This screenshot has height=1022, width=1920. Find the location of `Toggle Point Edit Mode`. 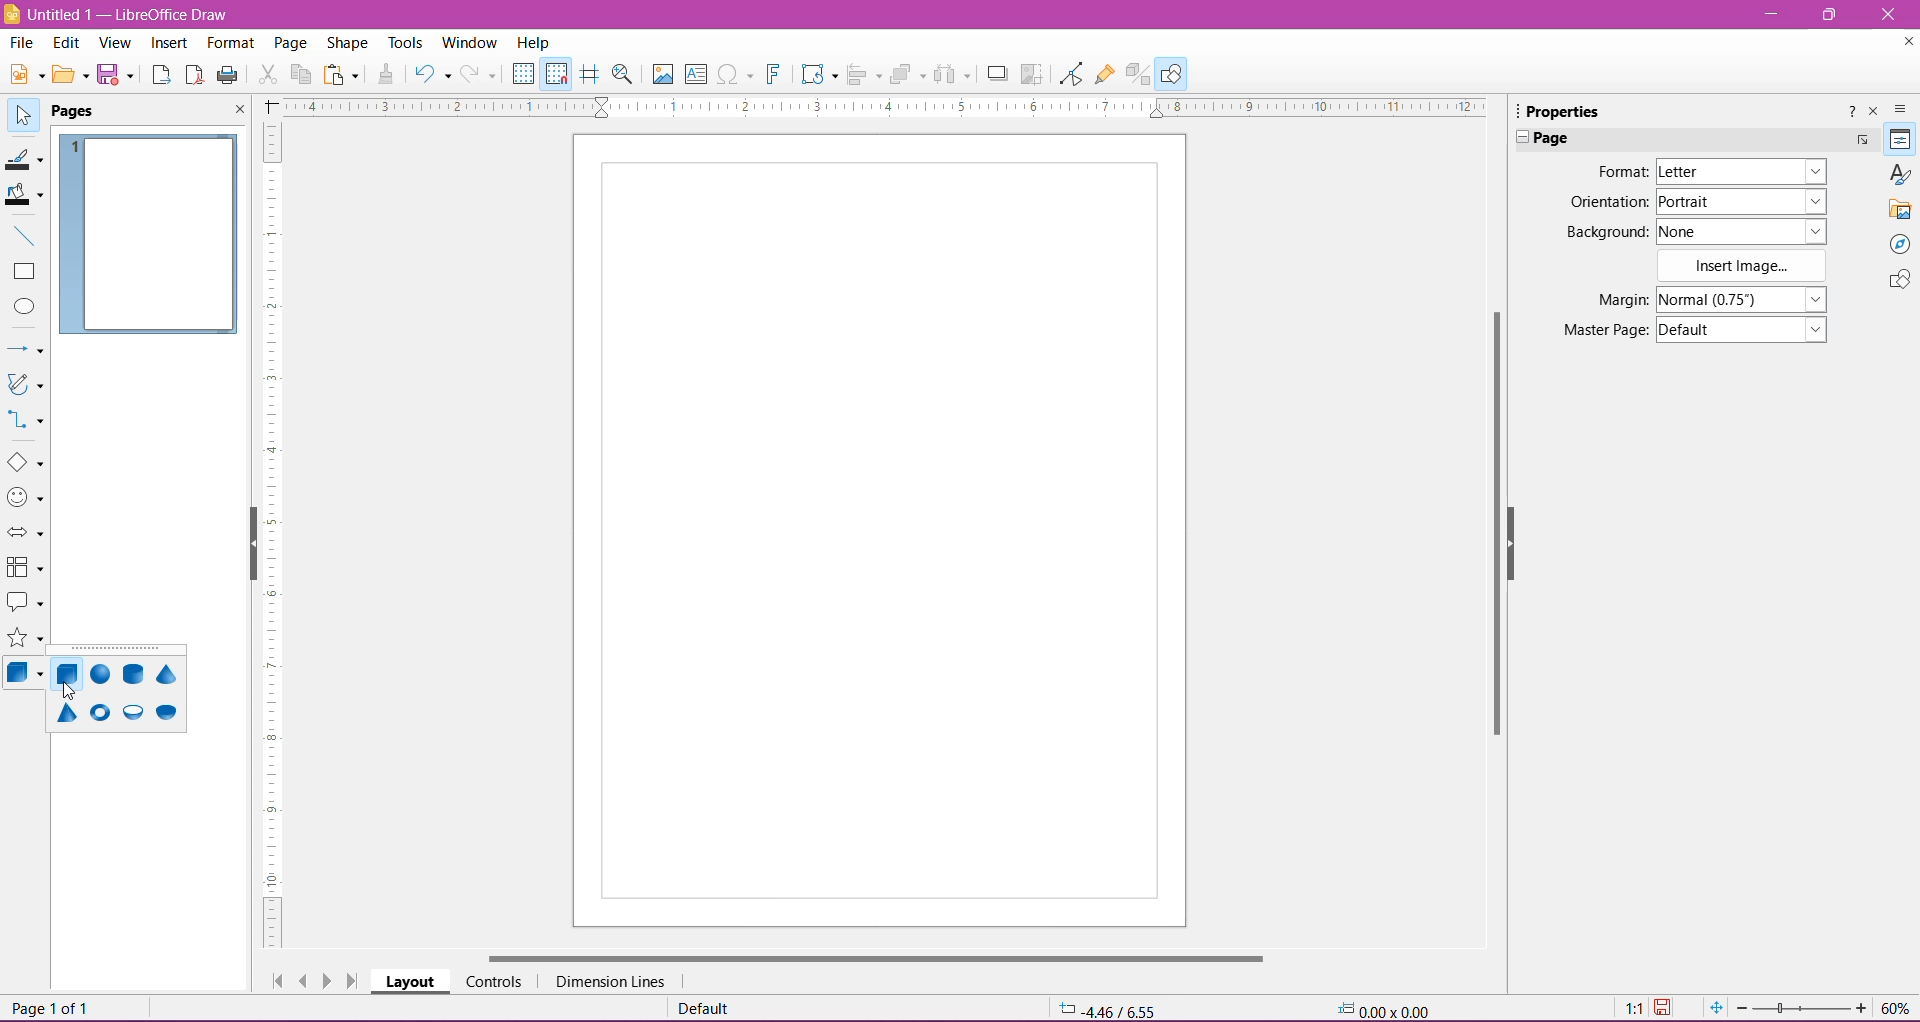

Toggle Point Edit Mode is located at coordinates (1070, 74).